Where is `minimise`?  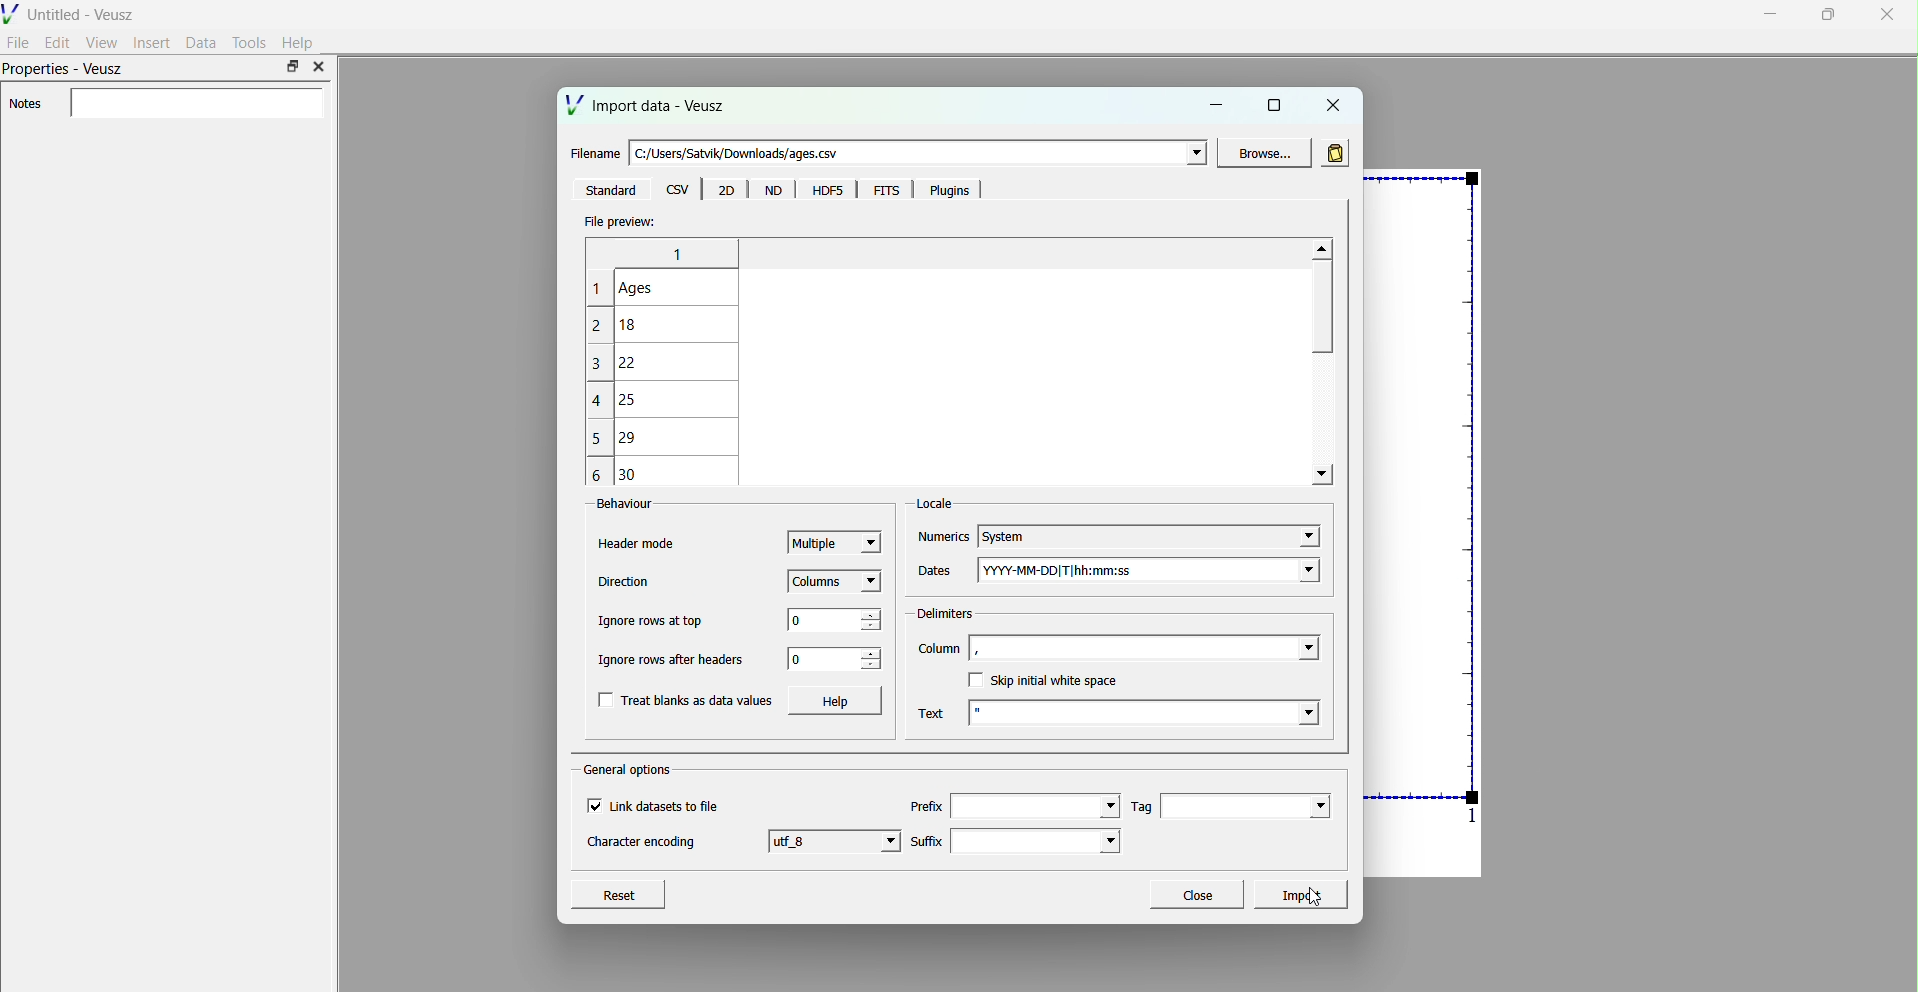 minimise is located at coordinates (1219, 103).